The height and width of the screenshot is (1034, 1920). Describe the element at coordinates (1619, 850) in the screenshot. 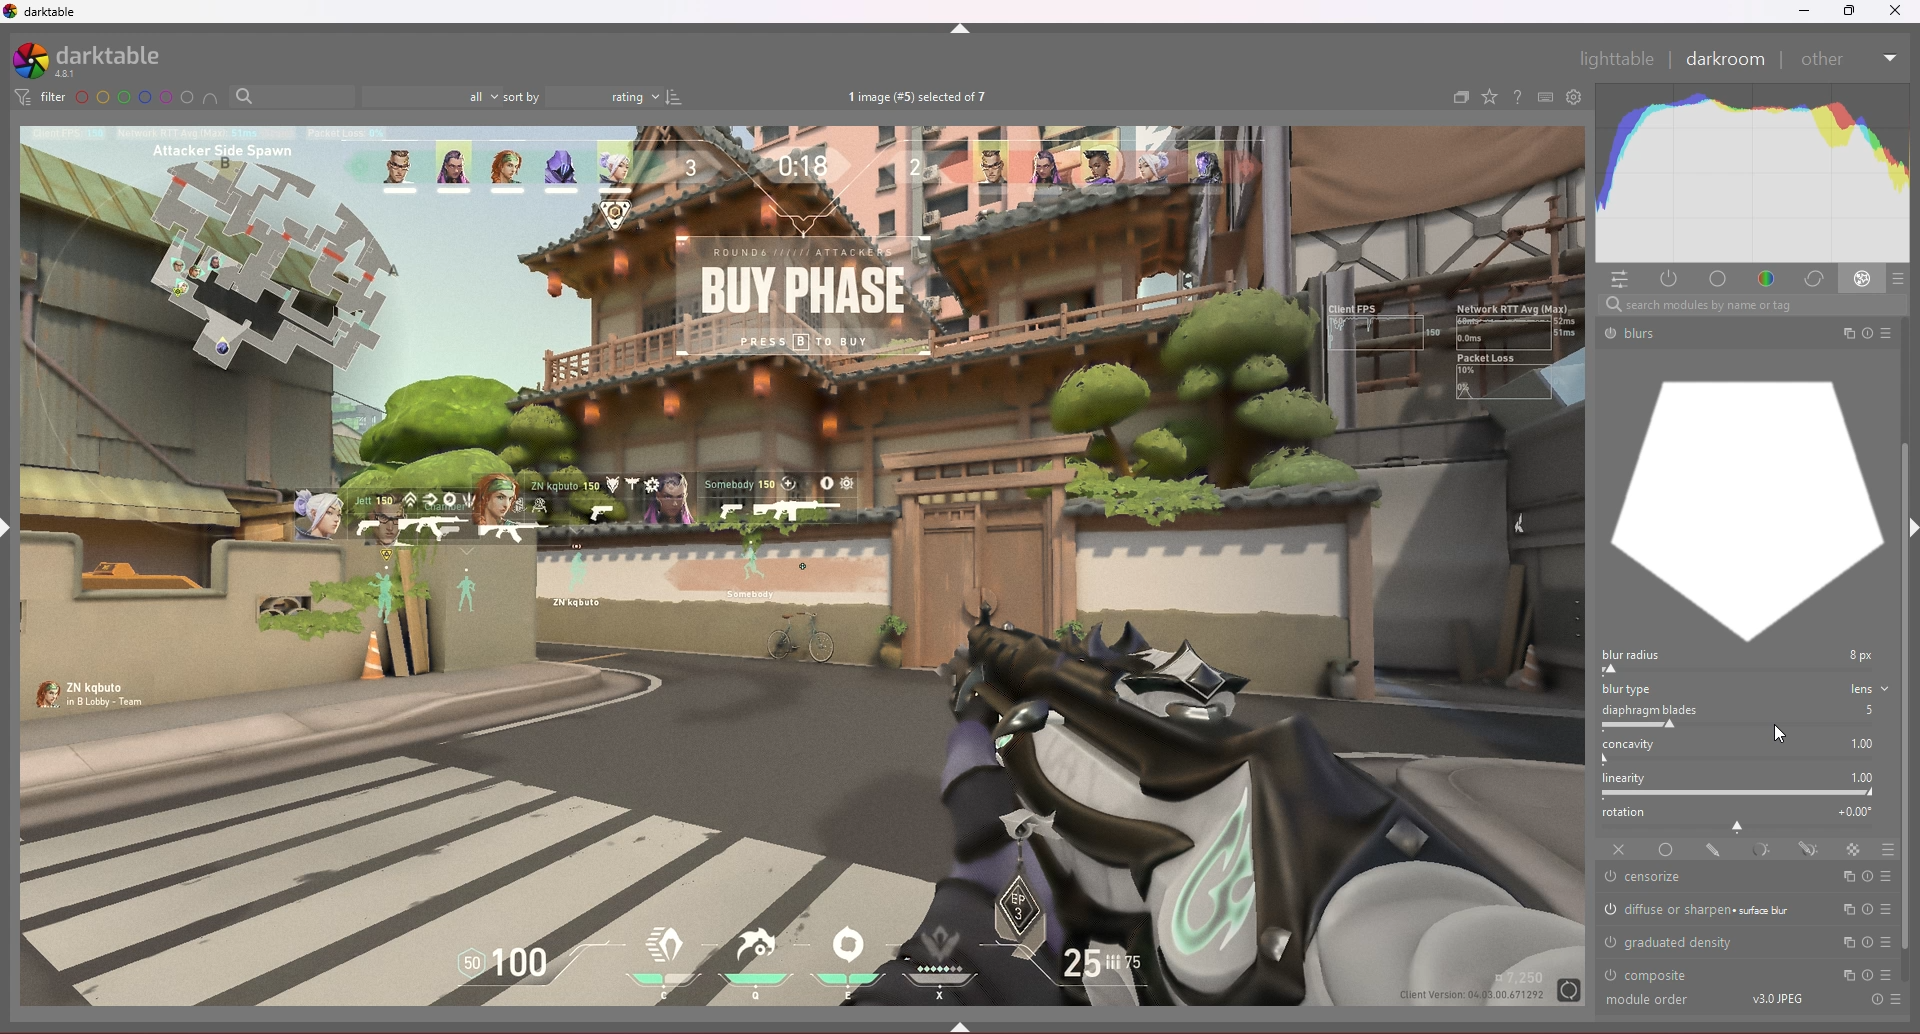

I see `off` at that location.